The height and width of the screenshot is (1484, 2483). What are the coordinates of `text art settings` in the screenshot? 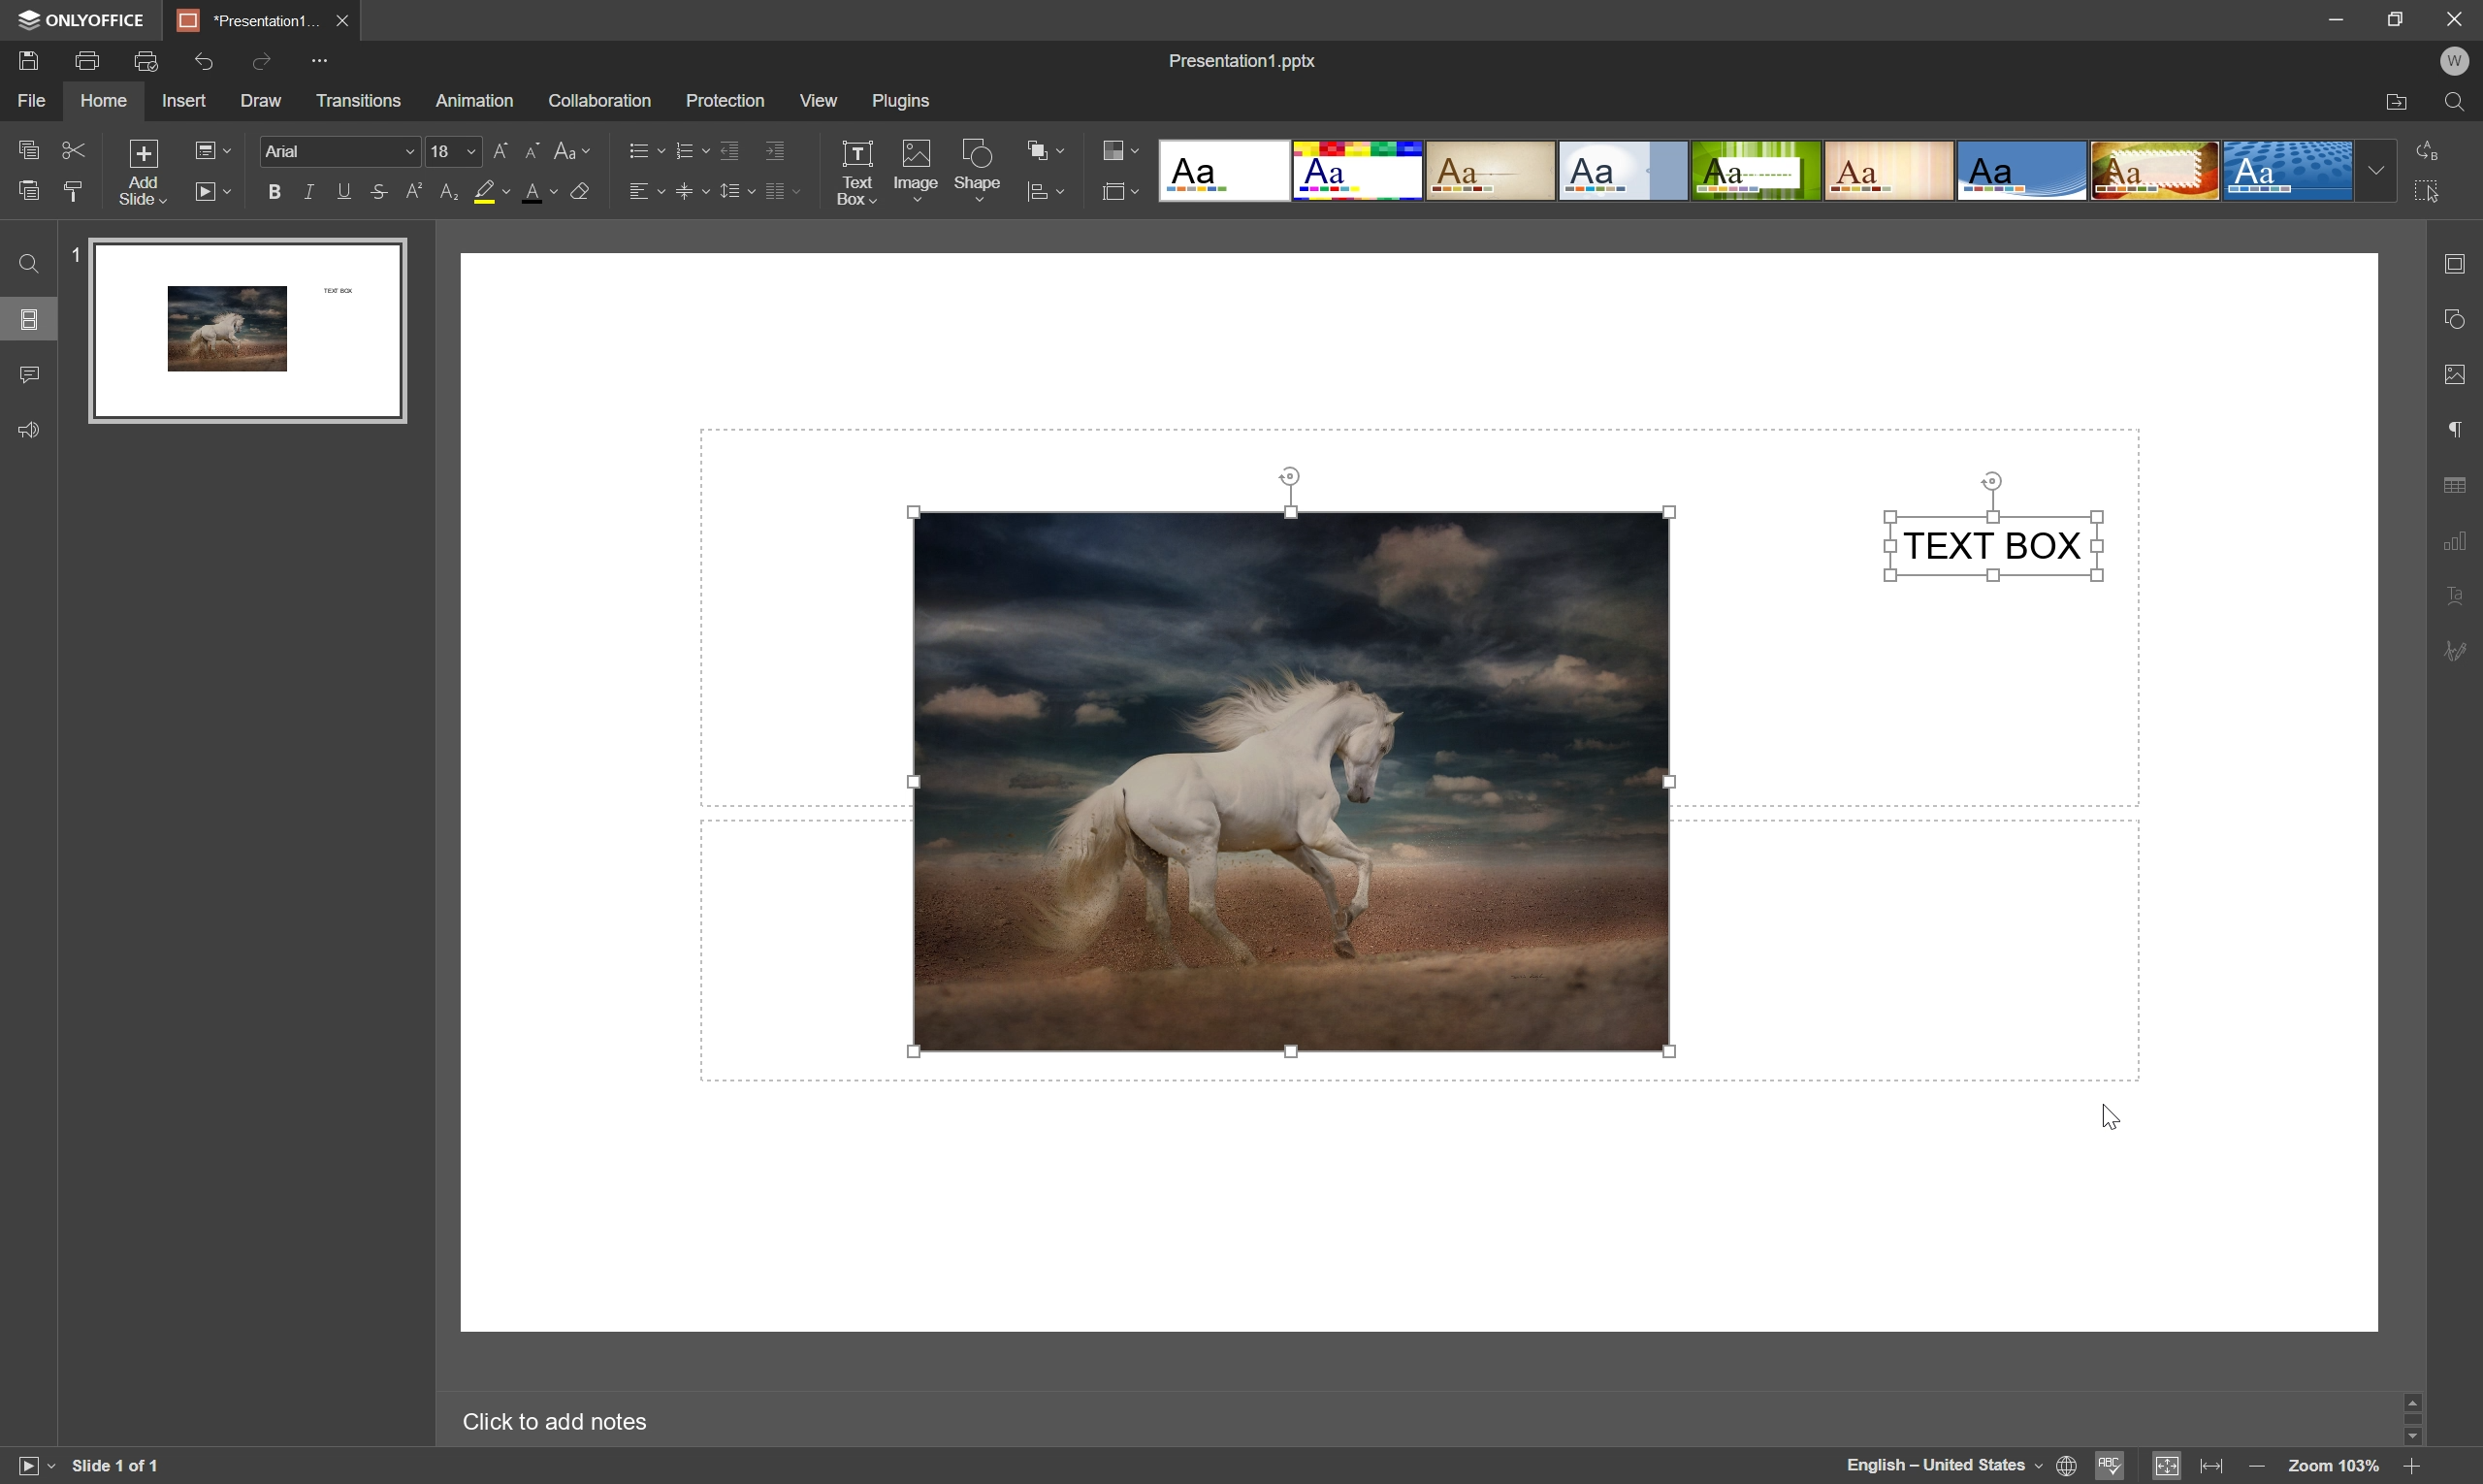 It's located at (2451, 594).